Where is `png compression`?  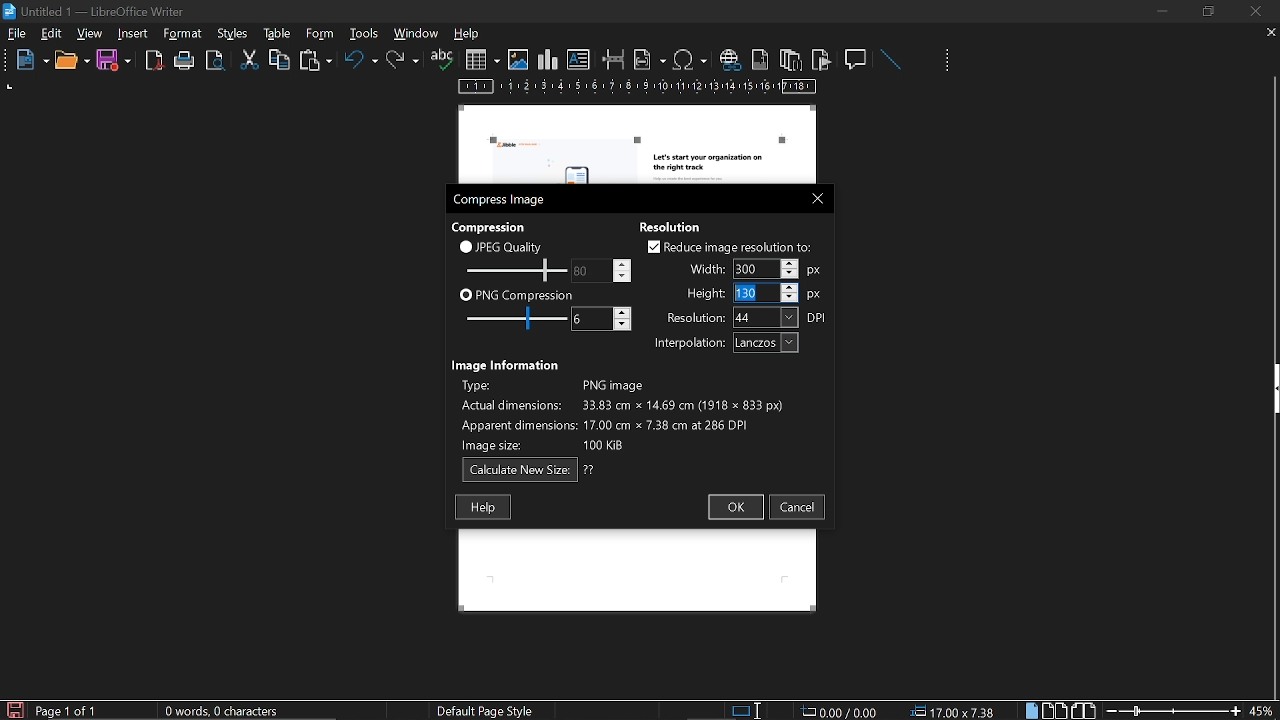
png compression is located at coordinates (517, 294).